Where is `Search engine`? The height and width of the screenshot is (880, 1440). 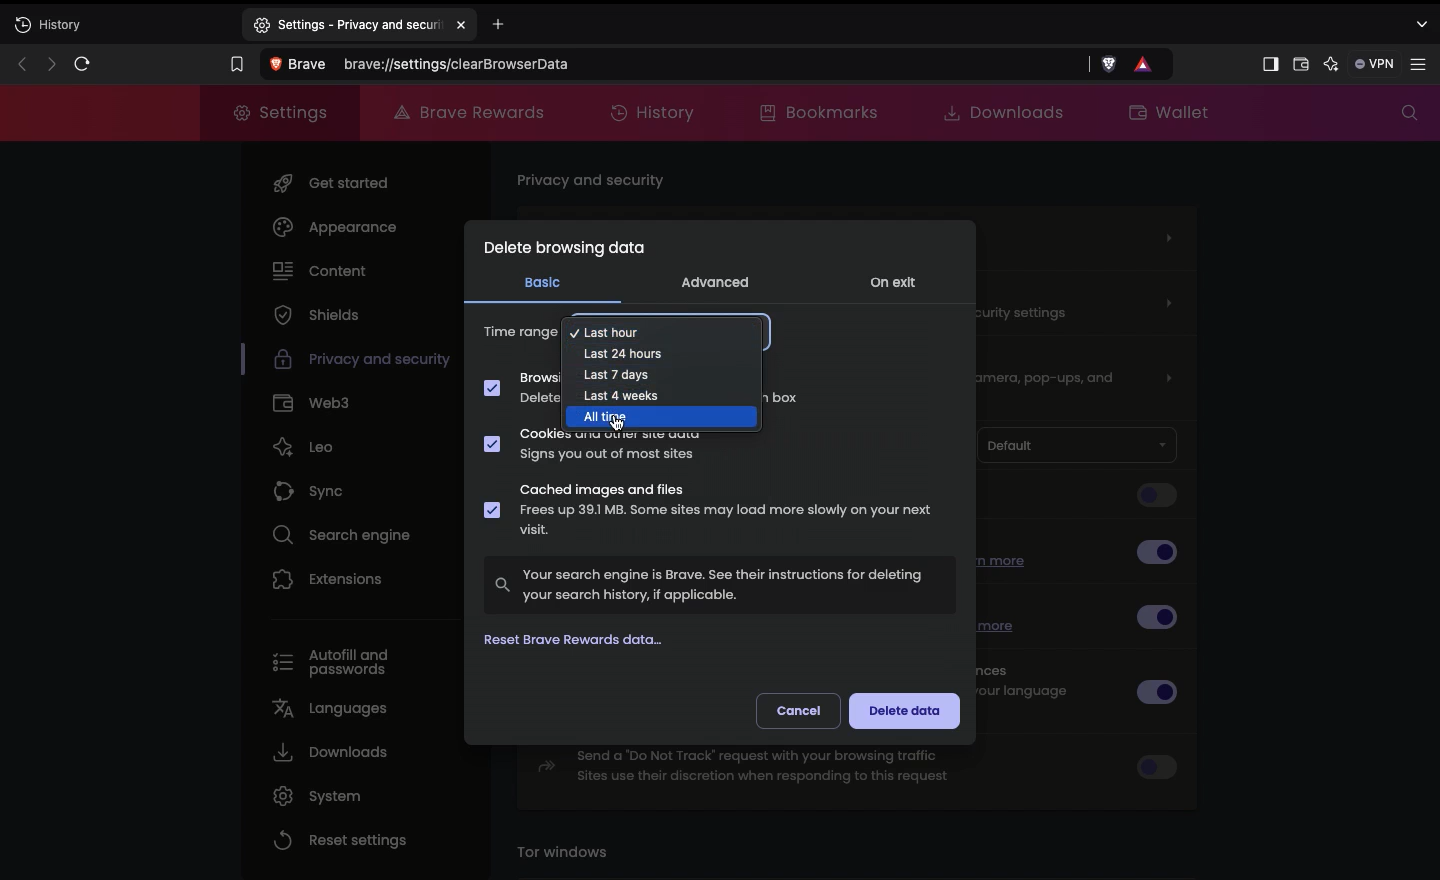 Search engine is located at coordinates (347, 537).